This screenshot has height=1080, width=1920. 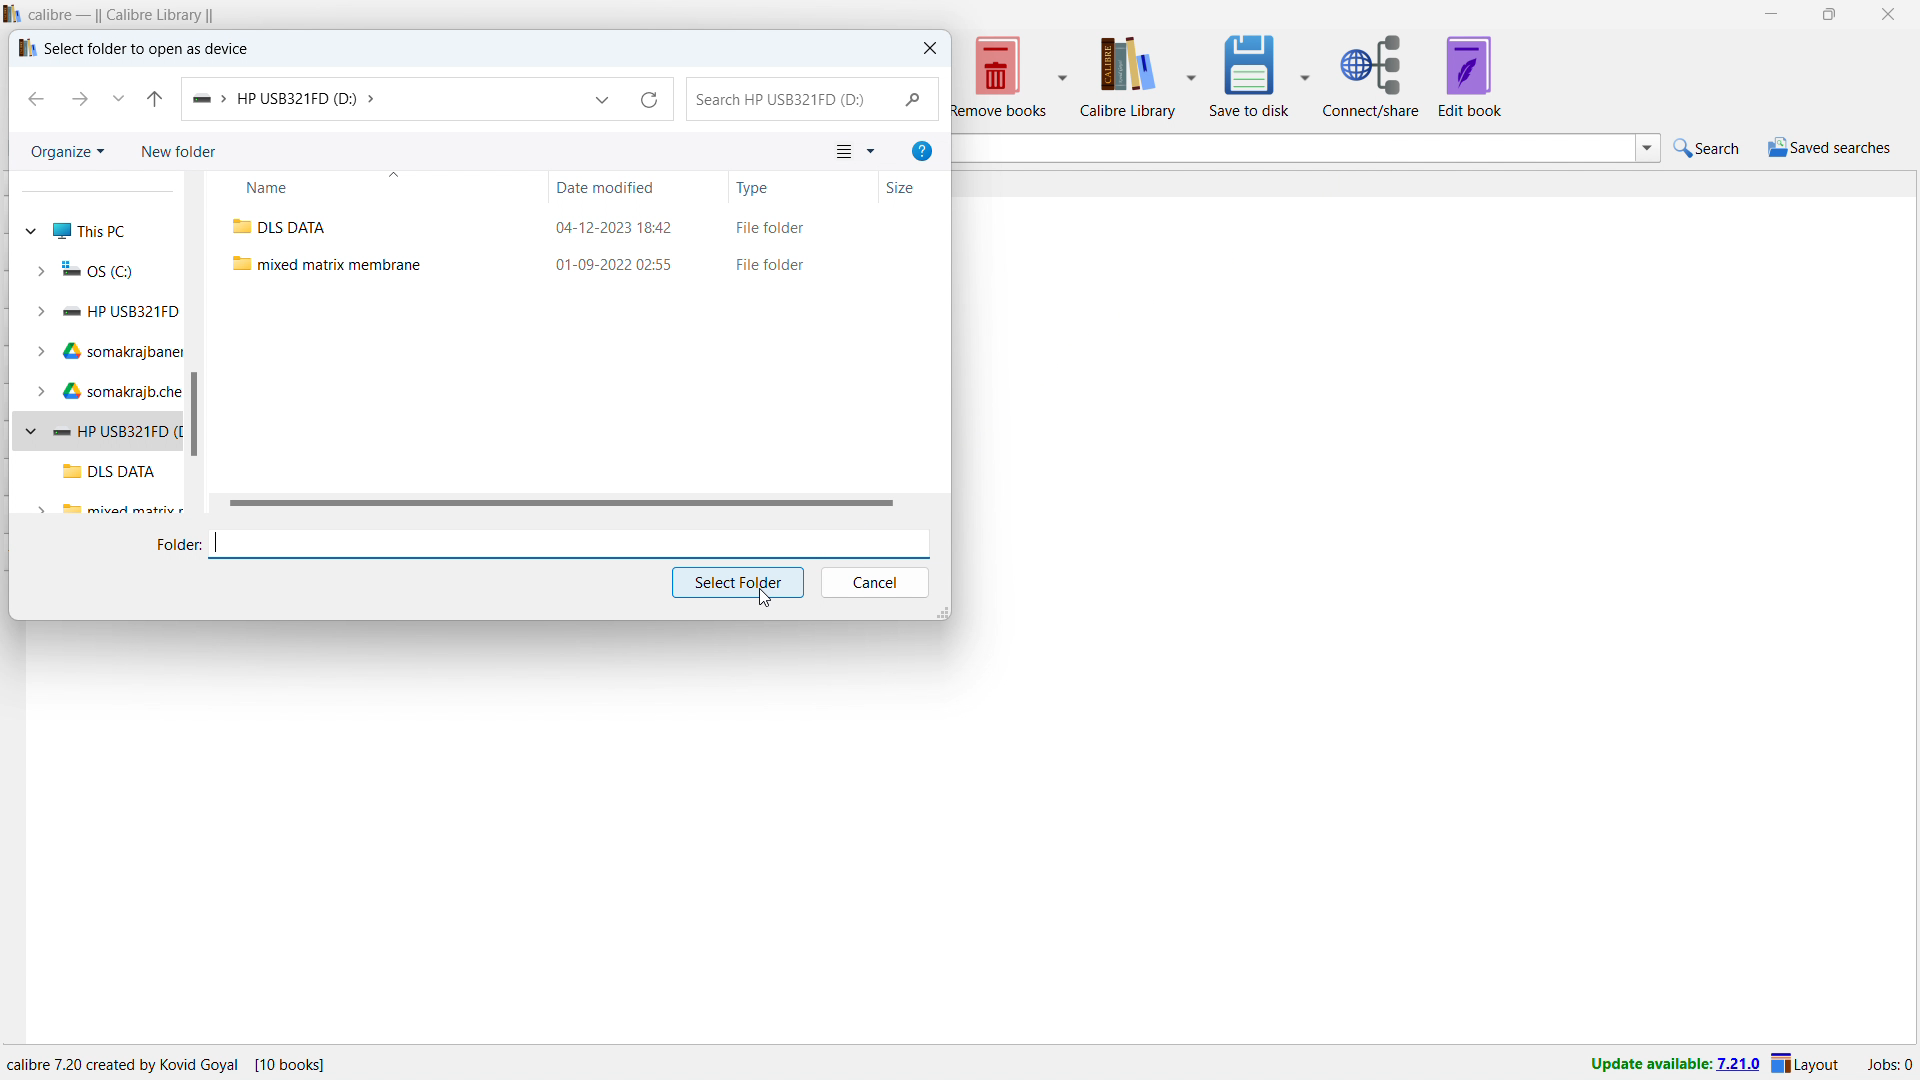 I want to click on horizontal scrollbar, so click(x=561, y=503).